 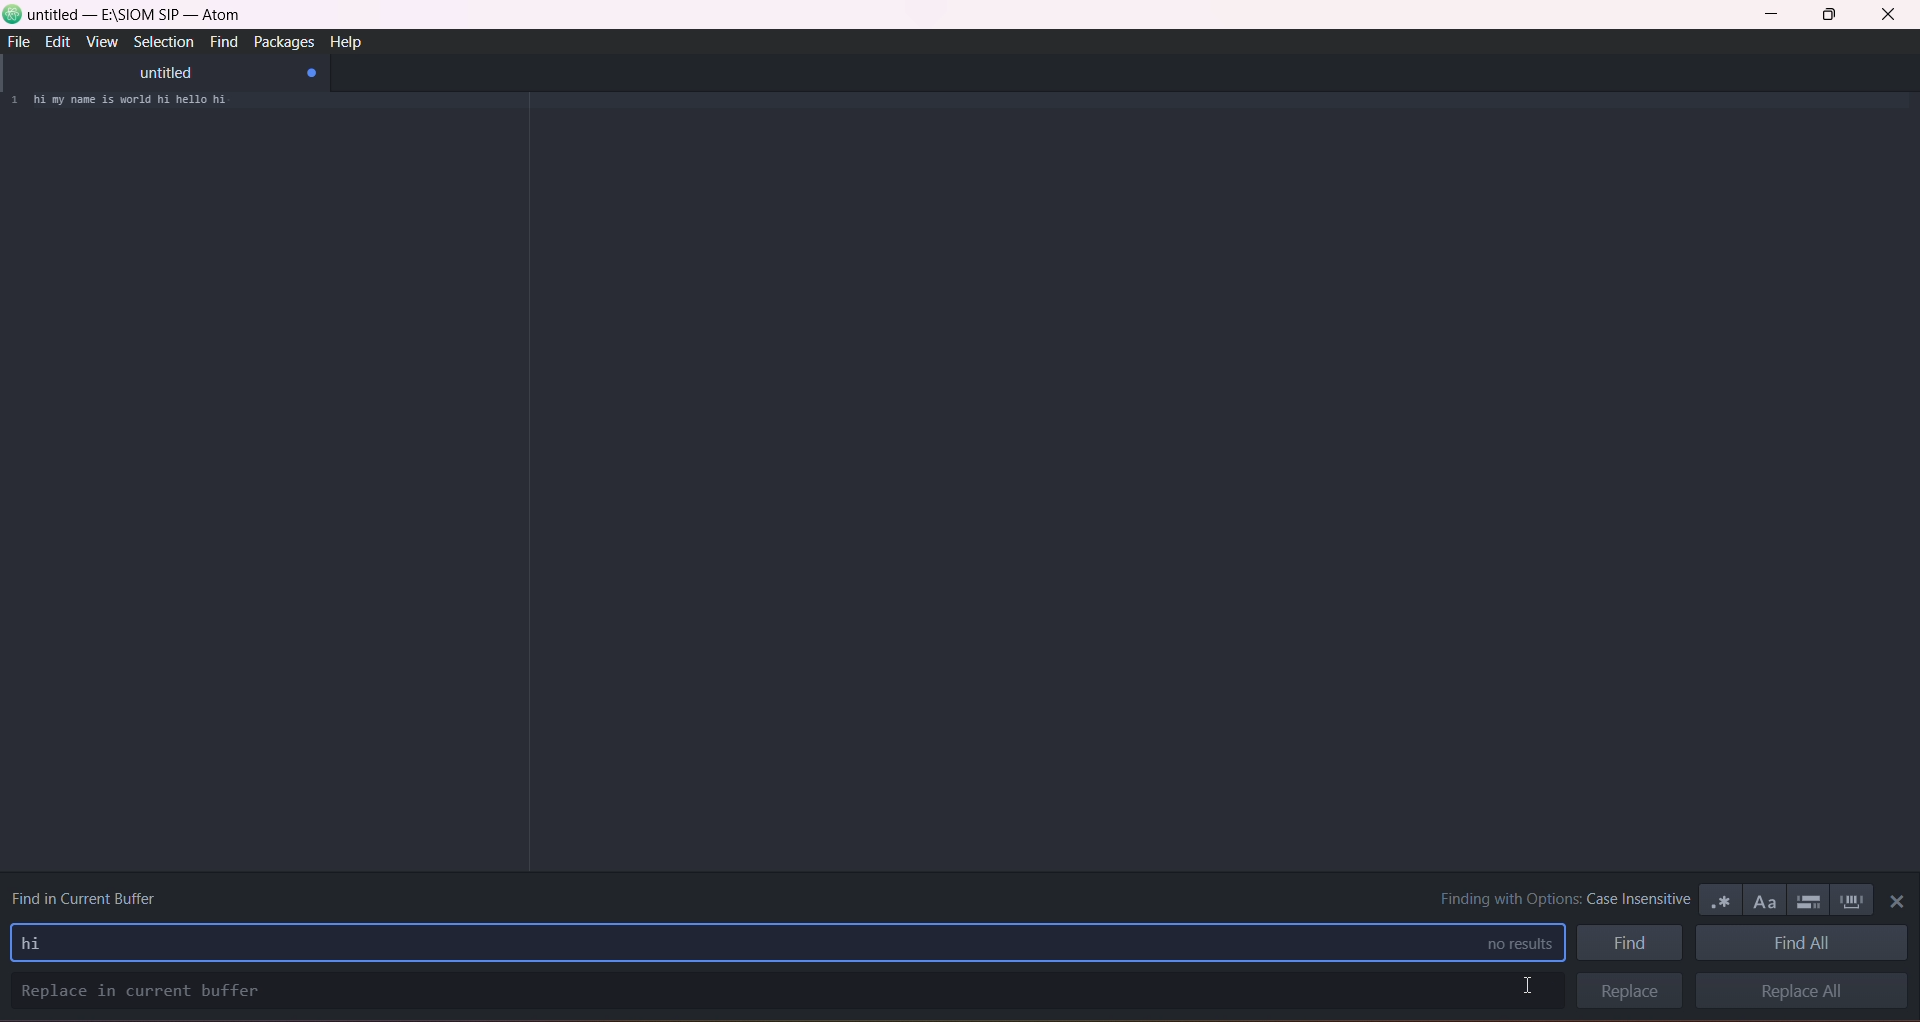 What do you see at coordinates (1507, 943) in the screenshot?
I see `no results` at bounding box center [1507, 943].